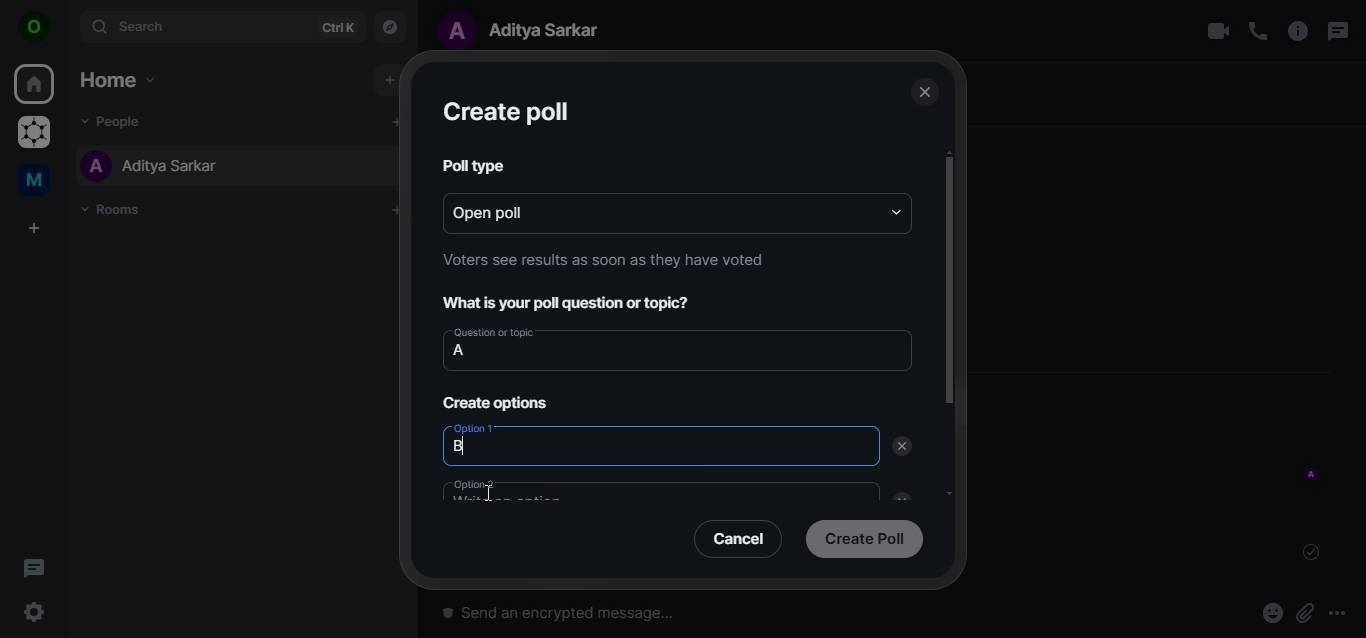 Image resolution: width=1366 pixels, height=638 pixels. Describe the element at coordinates (388, 80) in the screenshot. I see `add` at that location.